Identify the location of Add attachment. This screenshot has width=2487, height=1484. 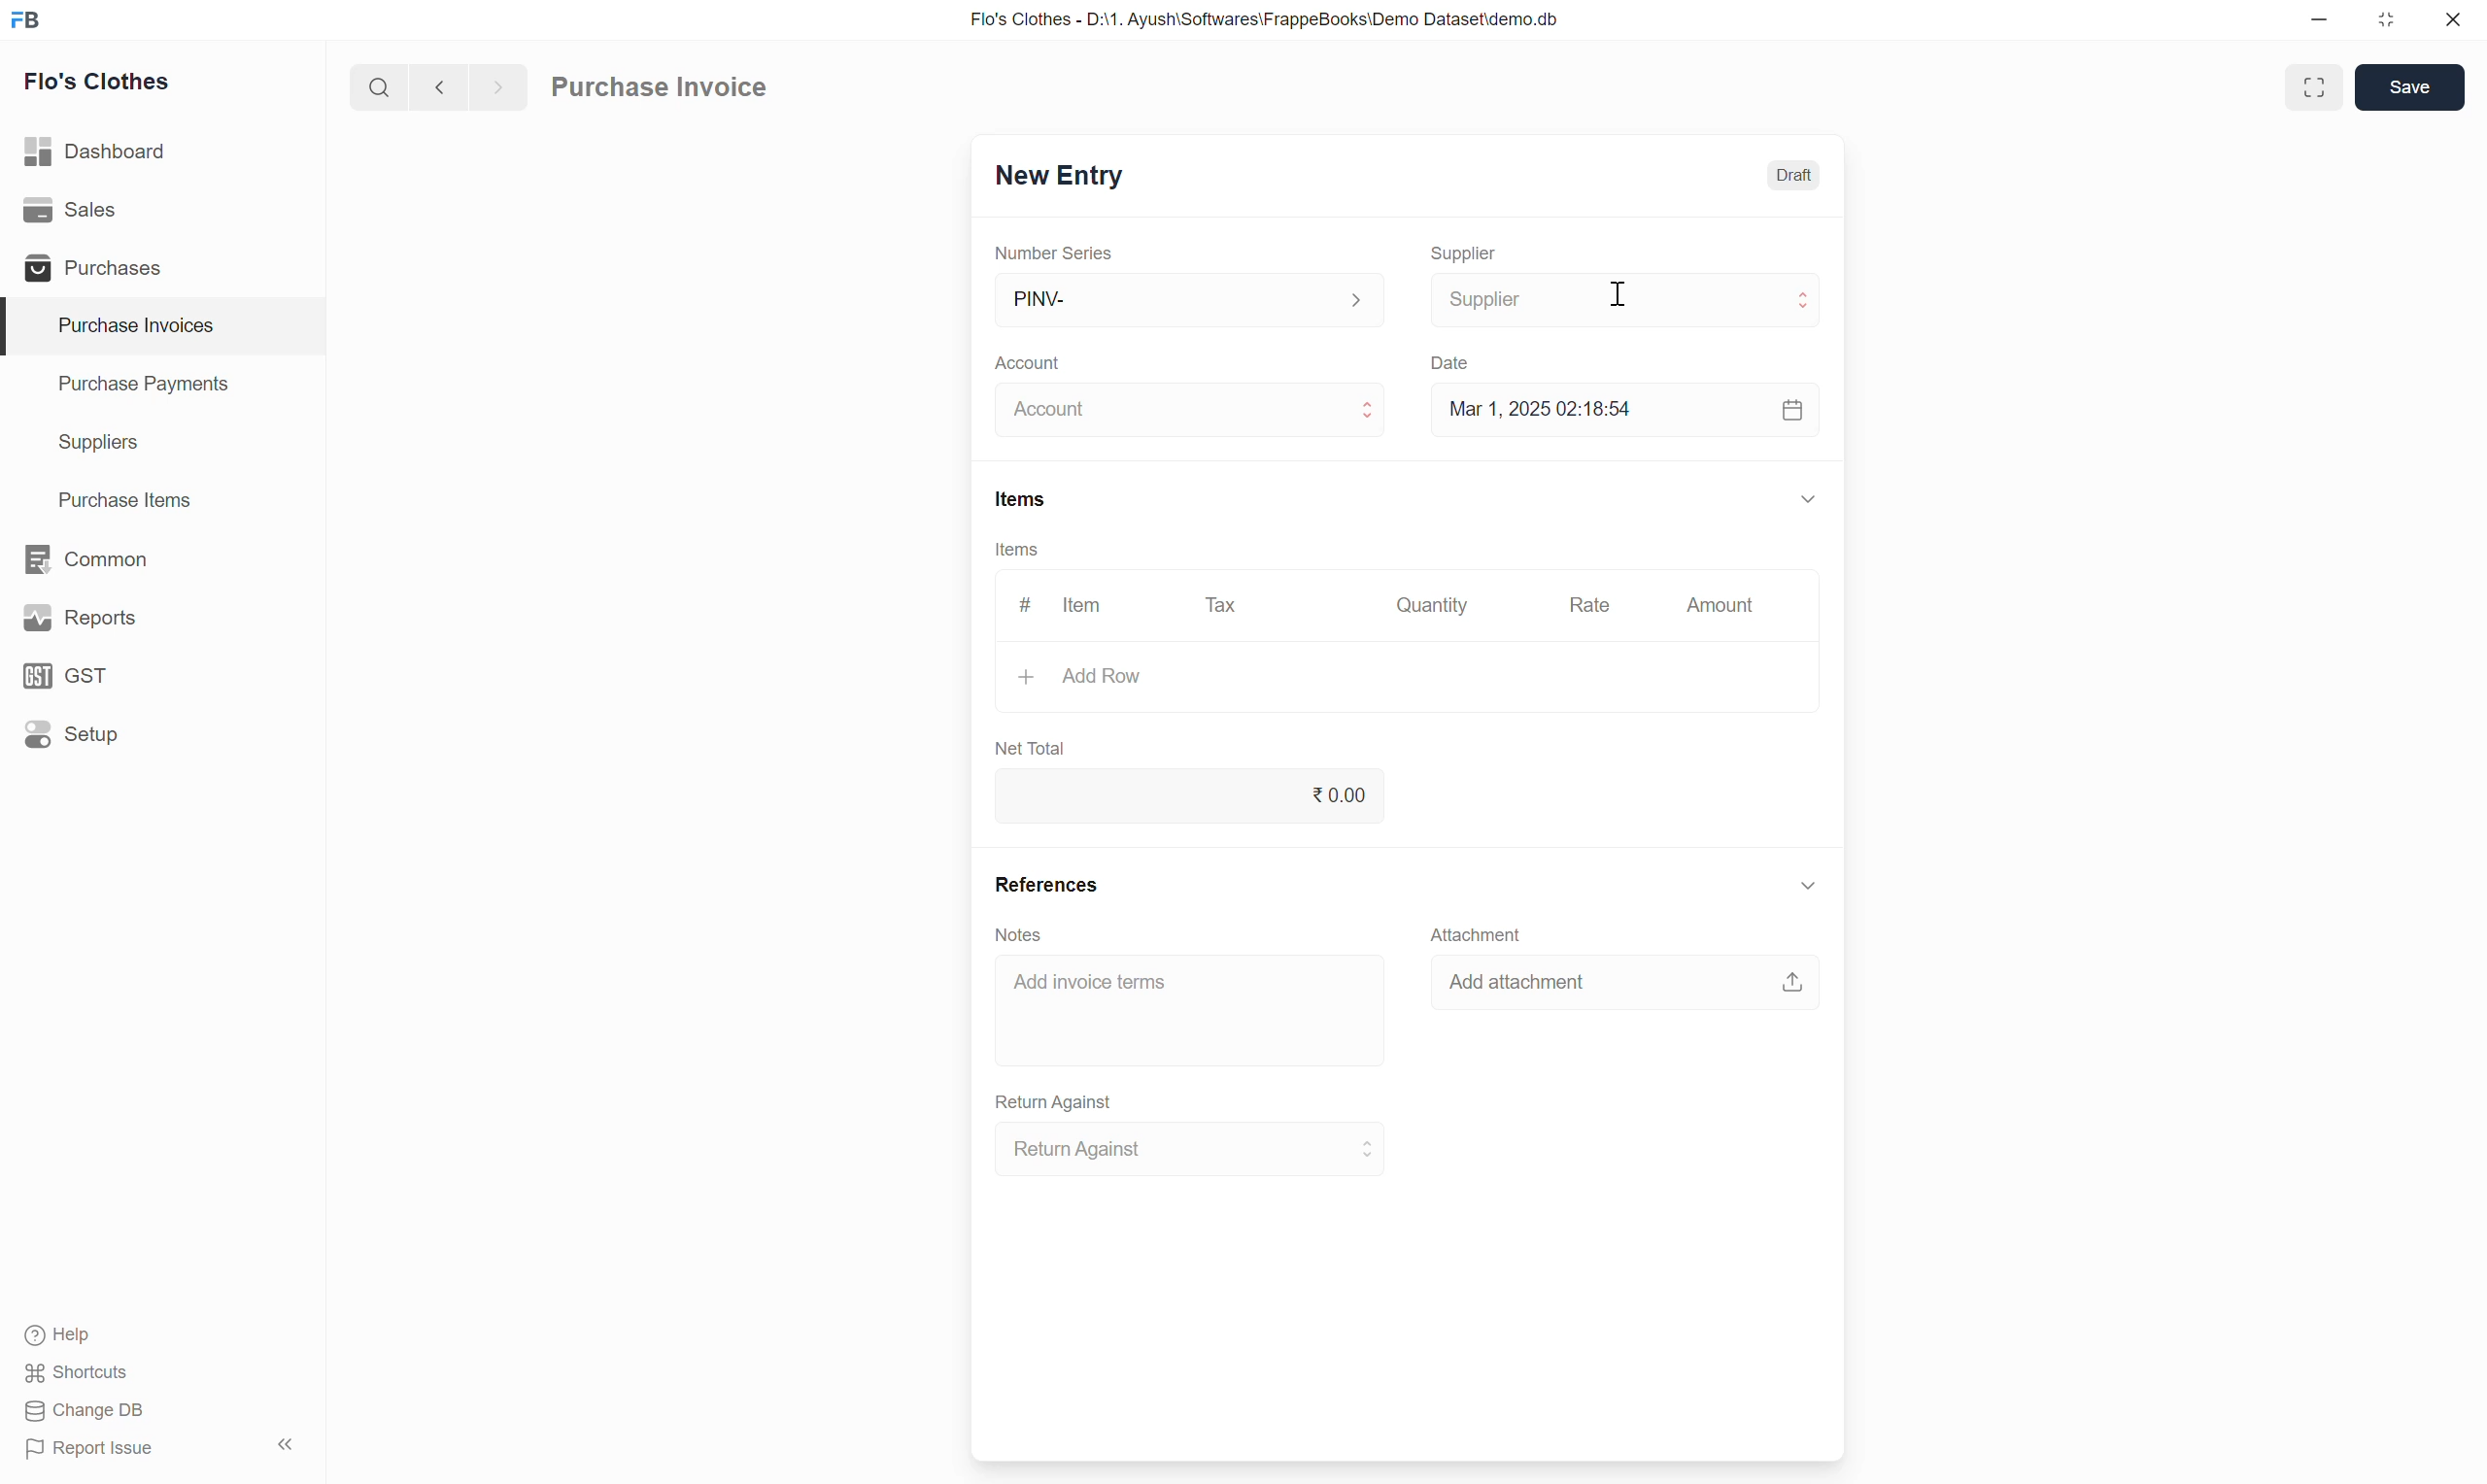
(1625, 982).